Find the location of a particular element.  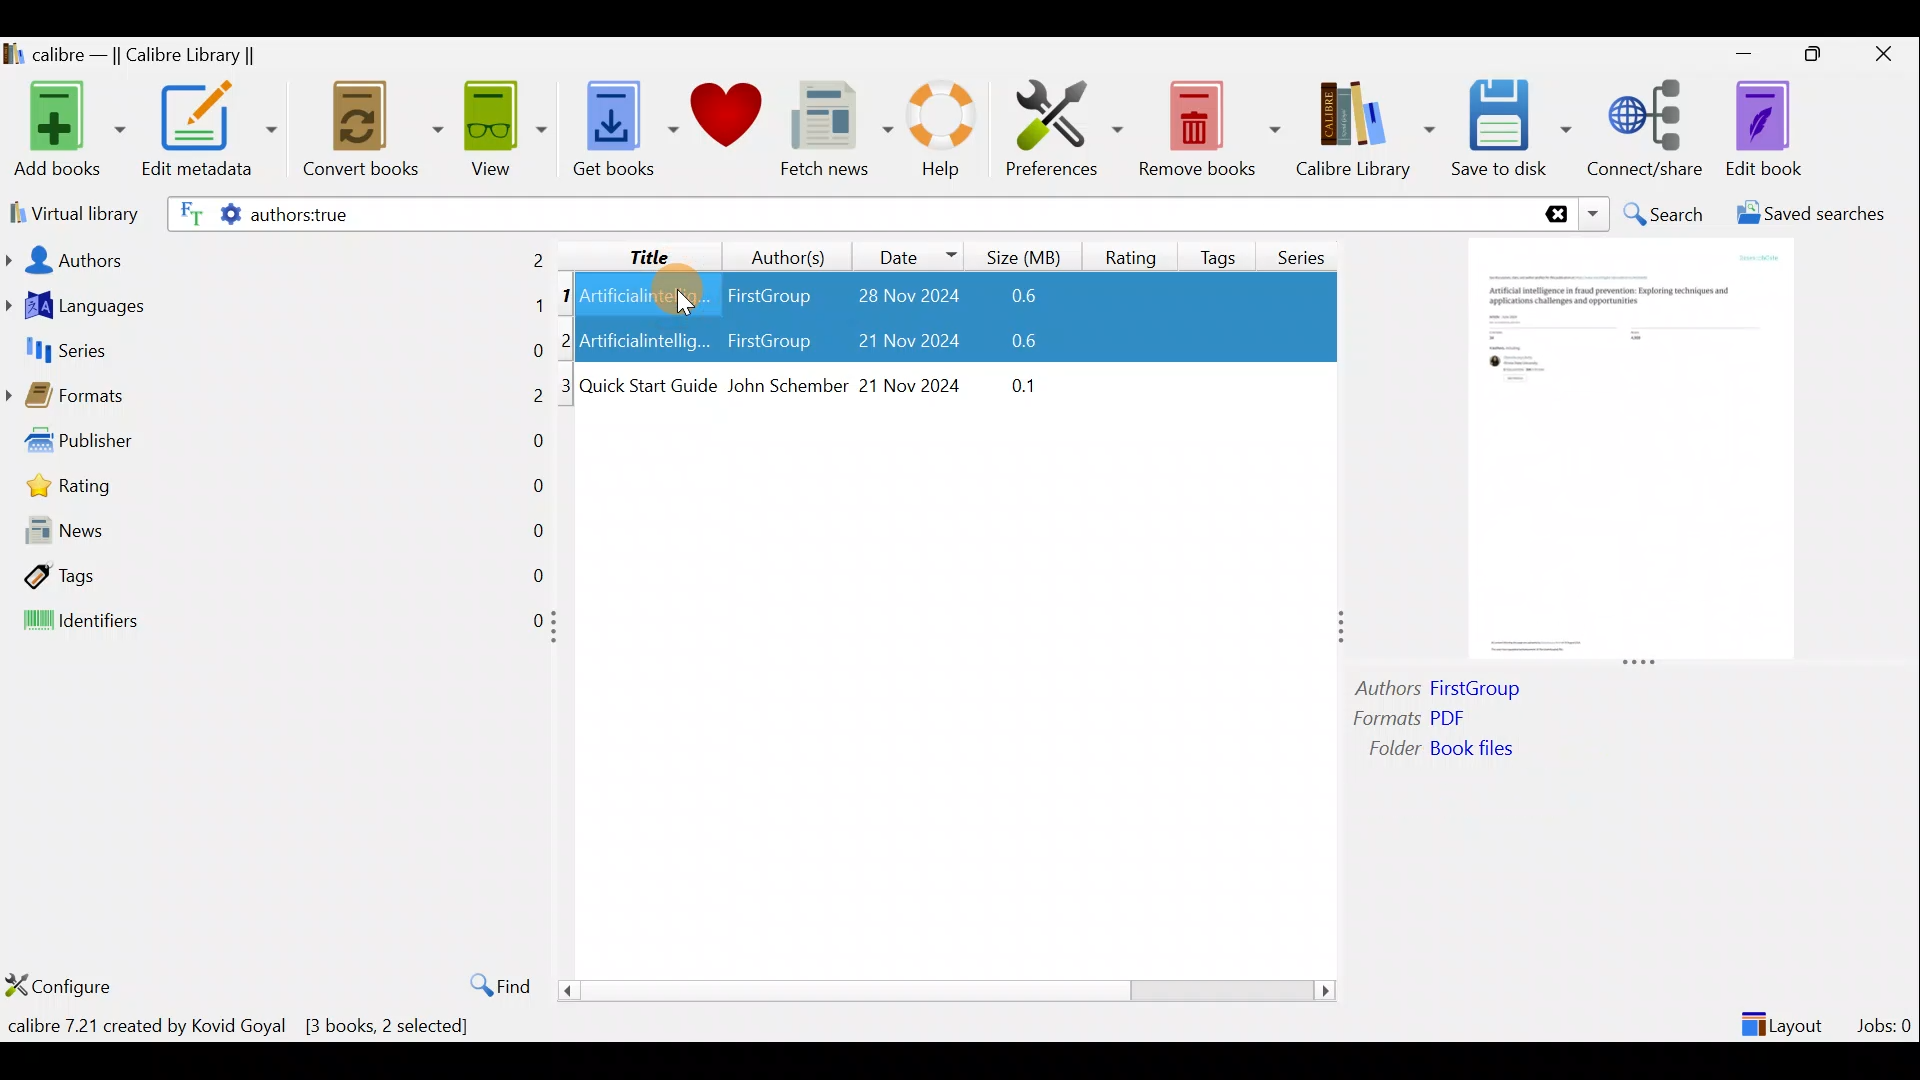

0.6 is located at coordinates (1006, 344).